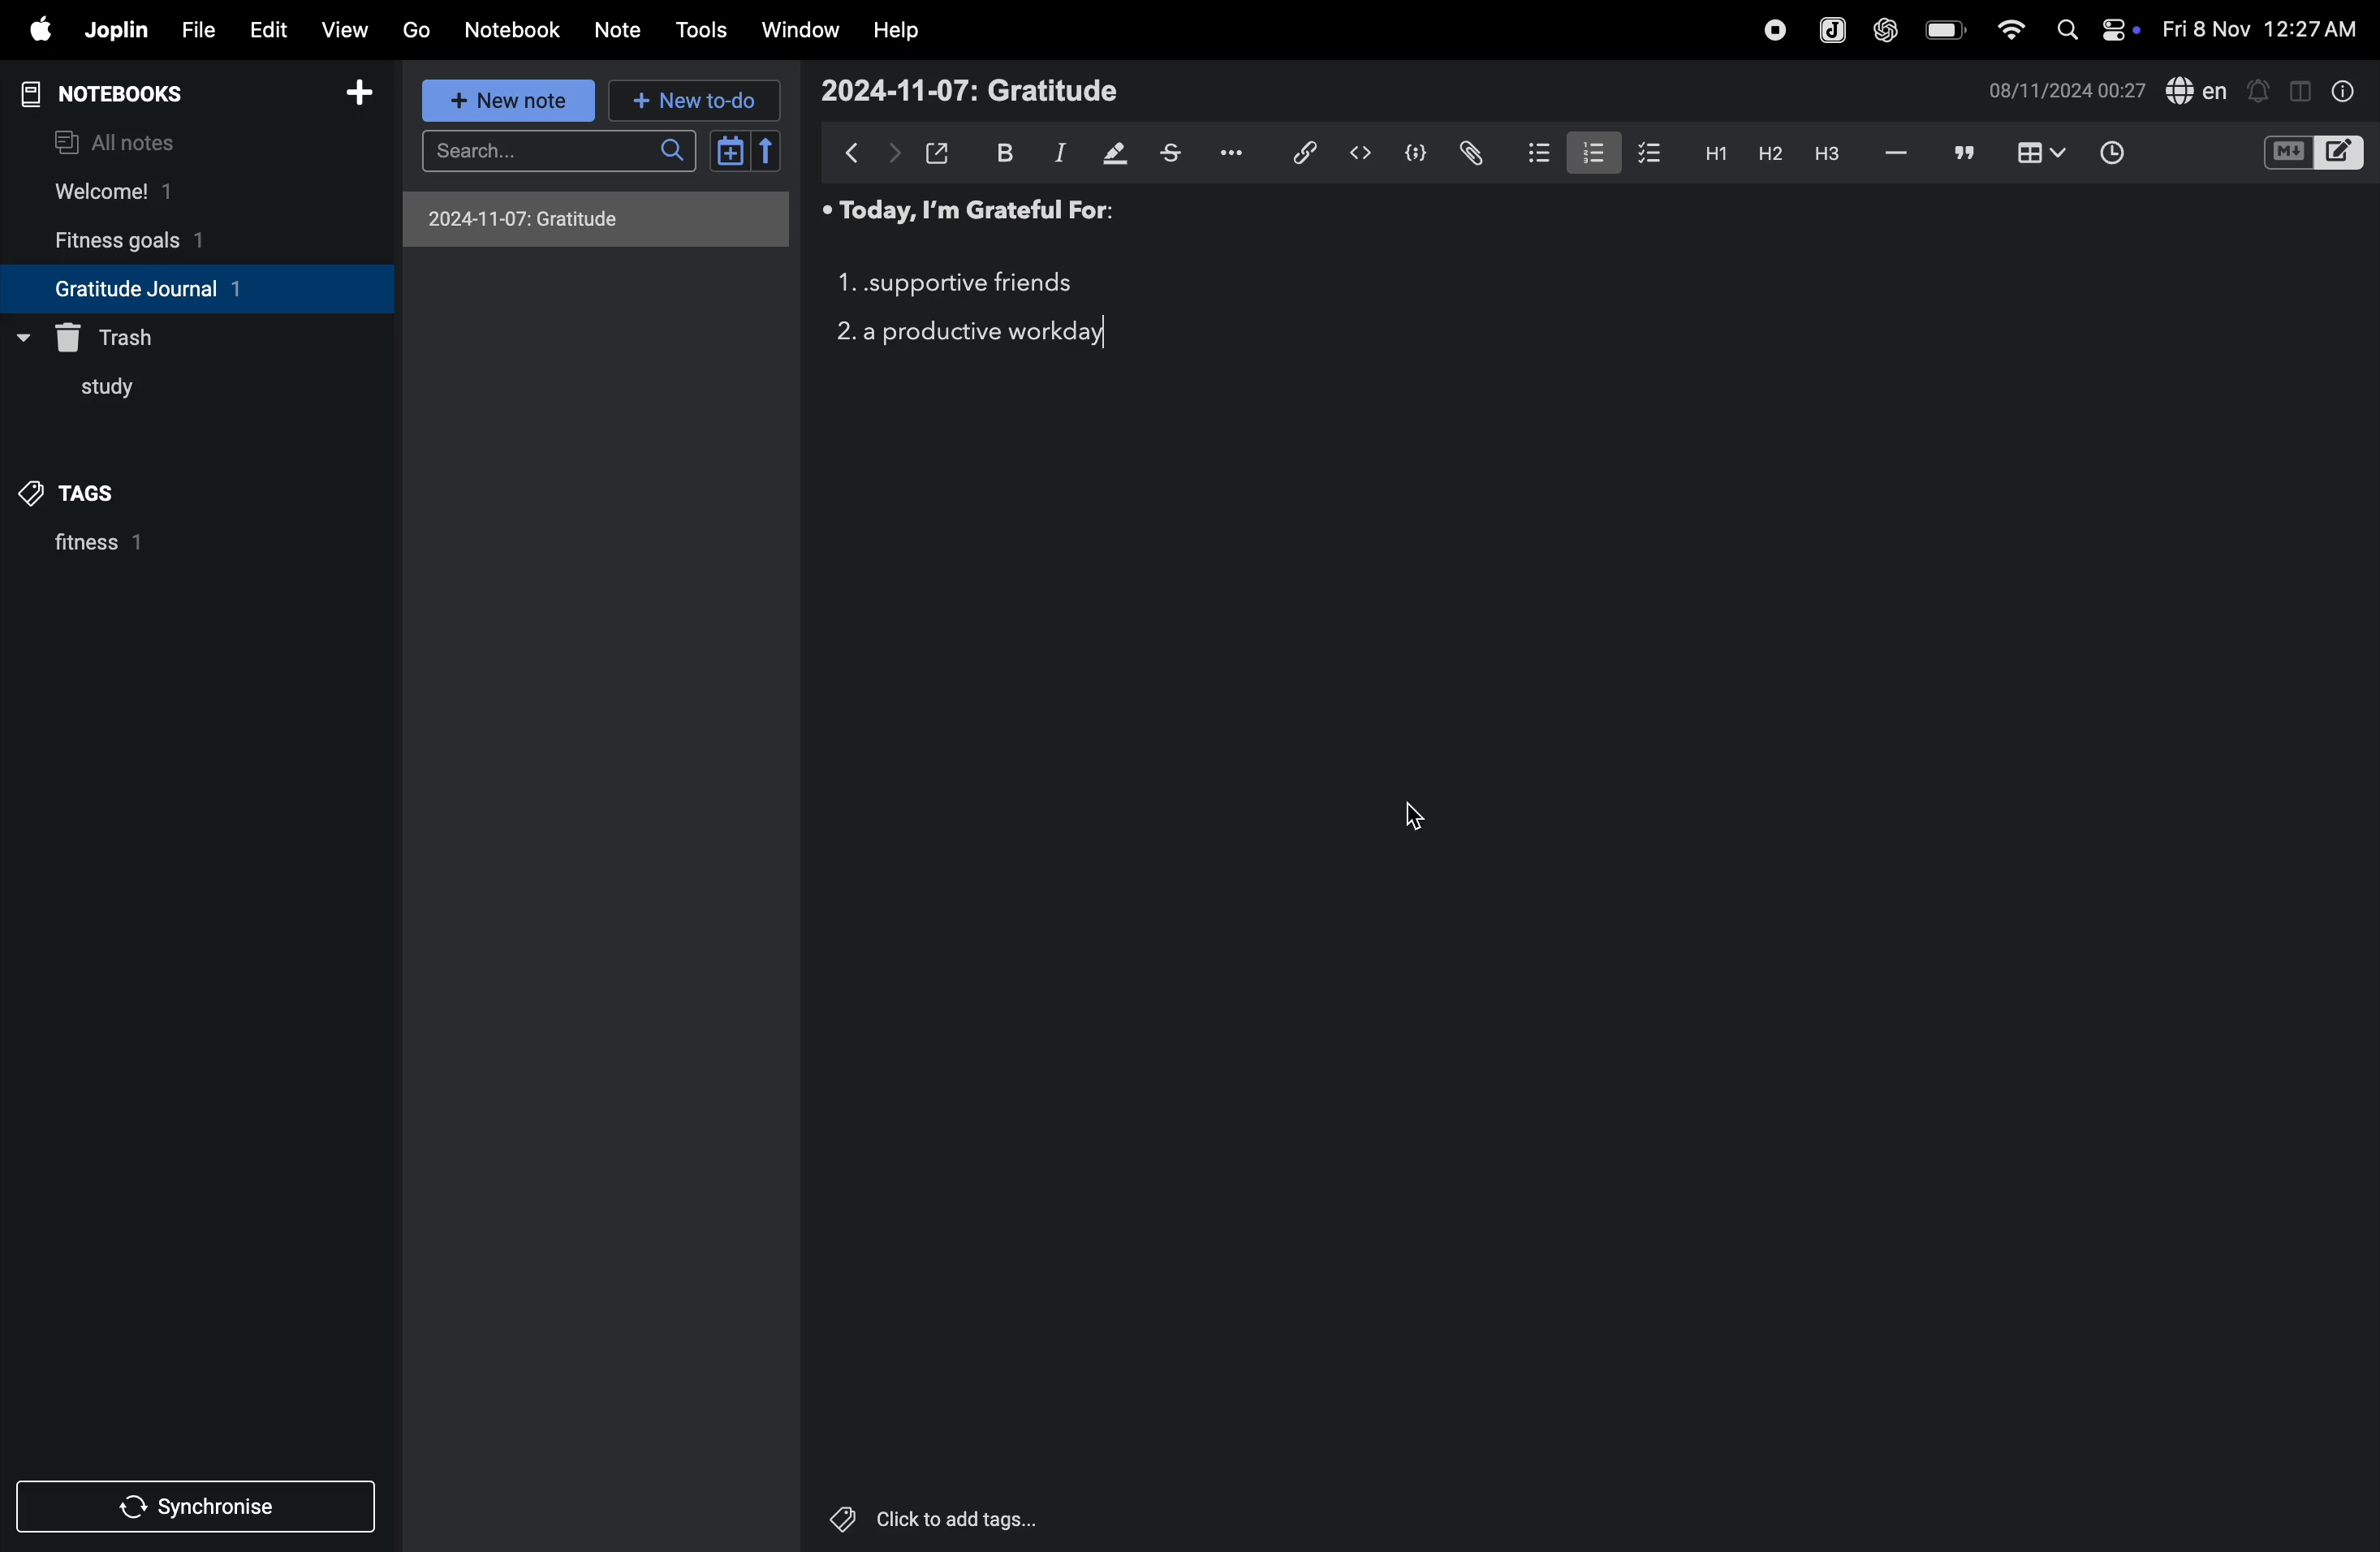 The width and height of the screenshot is (2380, 1552). What do you see at coordinates (514, 29) in the screenshot?
I see `notebook` at bounding box center [514, 29].